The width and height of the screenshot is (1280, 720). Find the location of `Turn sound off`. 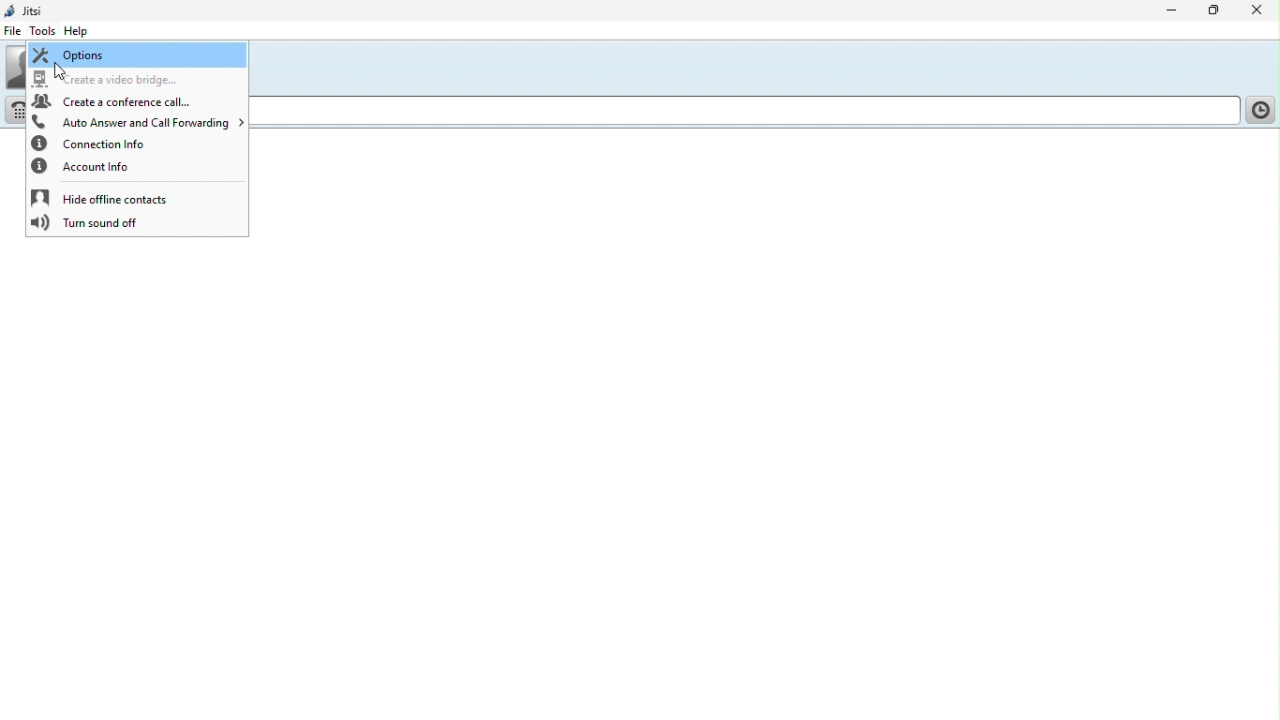

Turn sound off is located at coordinates (96, 222).